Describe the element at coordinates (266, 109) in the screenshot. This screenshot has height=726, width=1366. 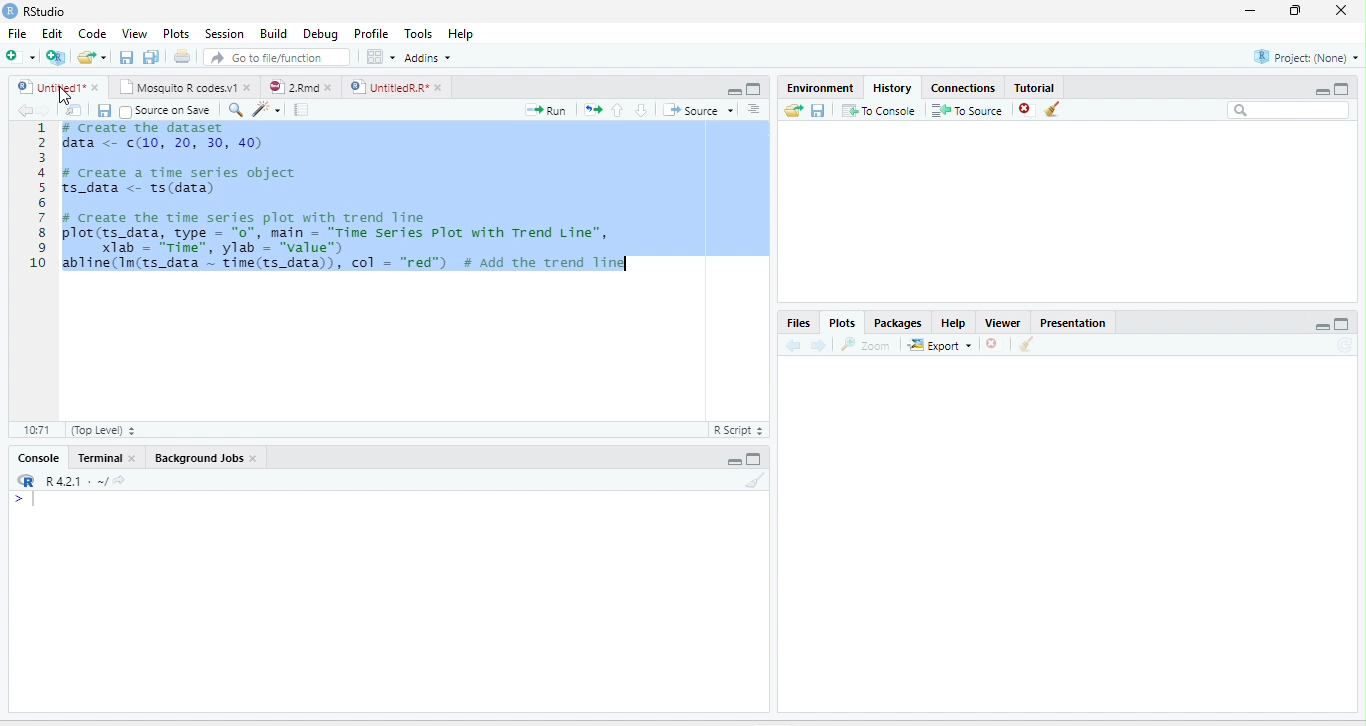
I see `Code tools` at that location.